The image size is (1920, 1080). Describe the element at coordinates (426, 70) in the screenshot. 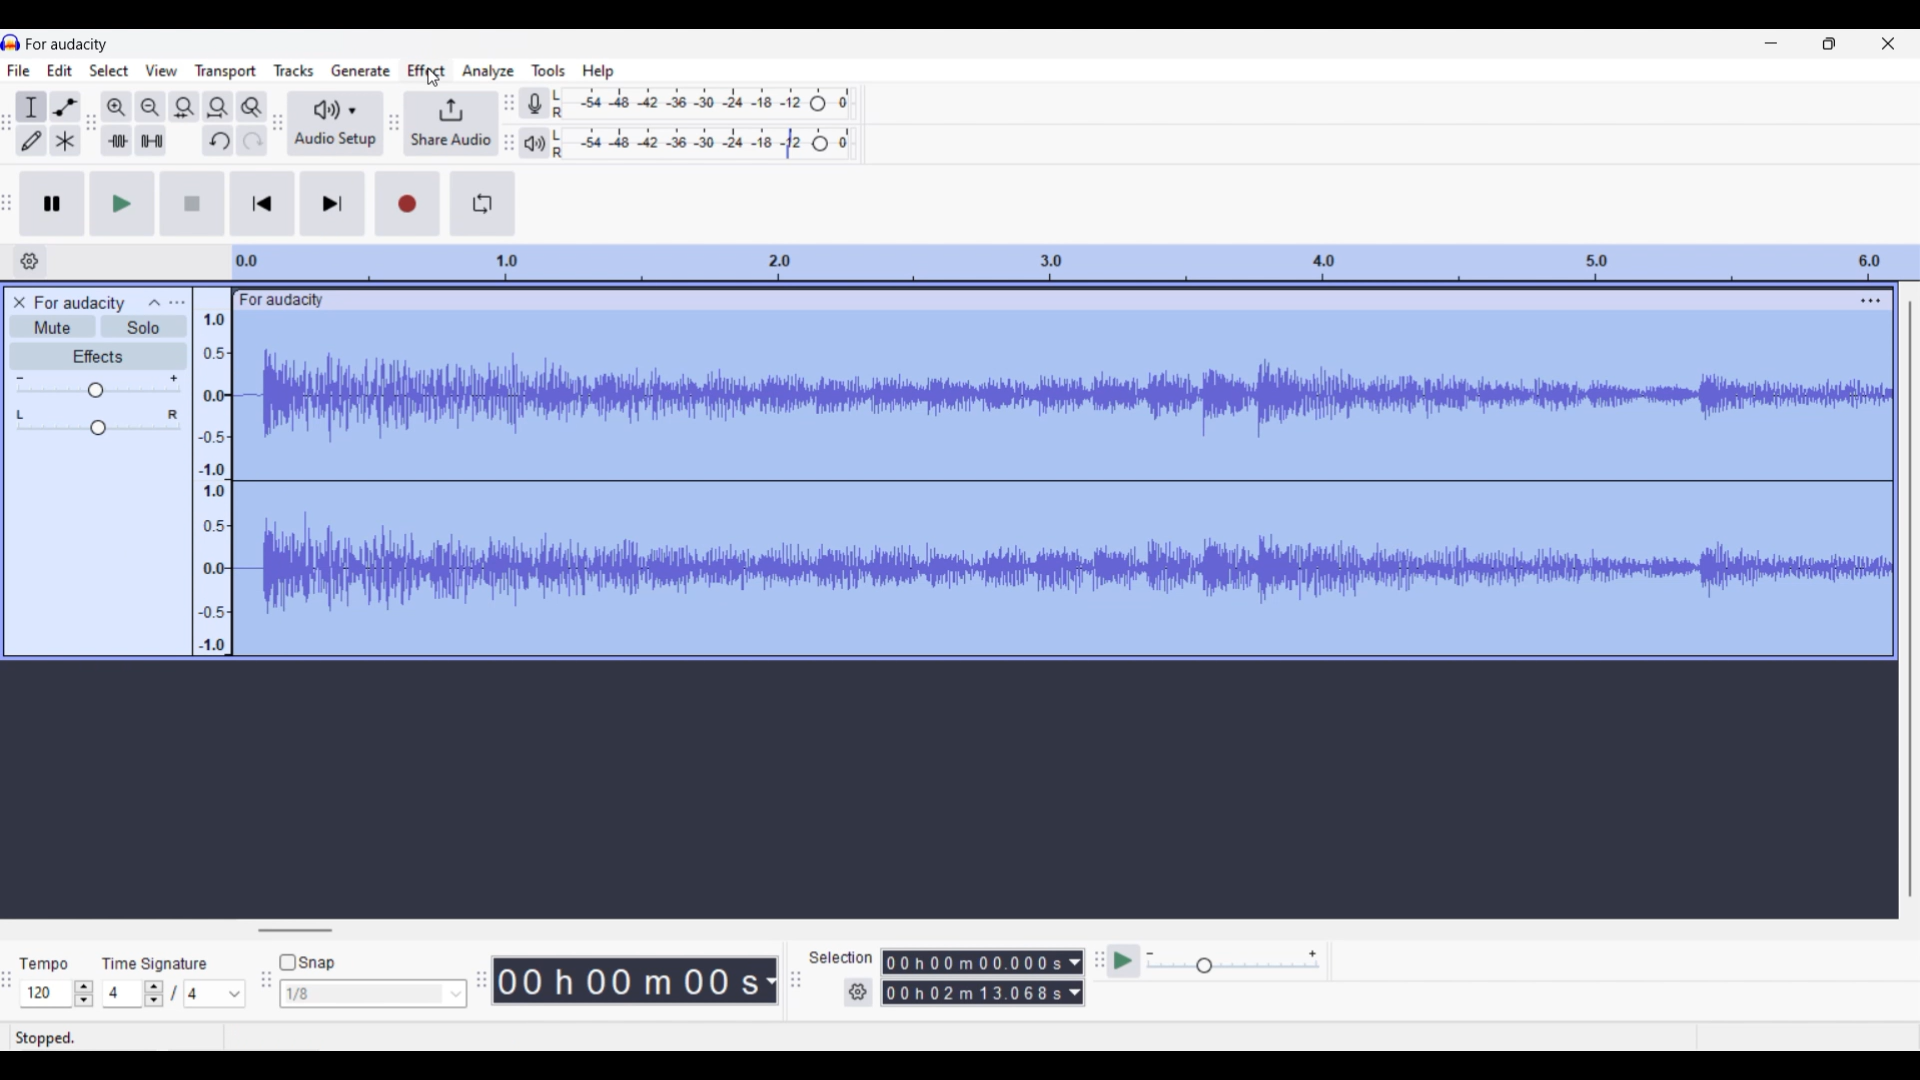

I see `Effect` at that location.